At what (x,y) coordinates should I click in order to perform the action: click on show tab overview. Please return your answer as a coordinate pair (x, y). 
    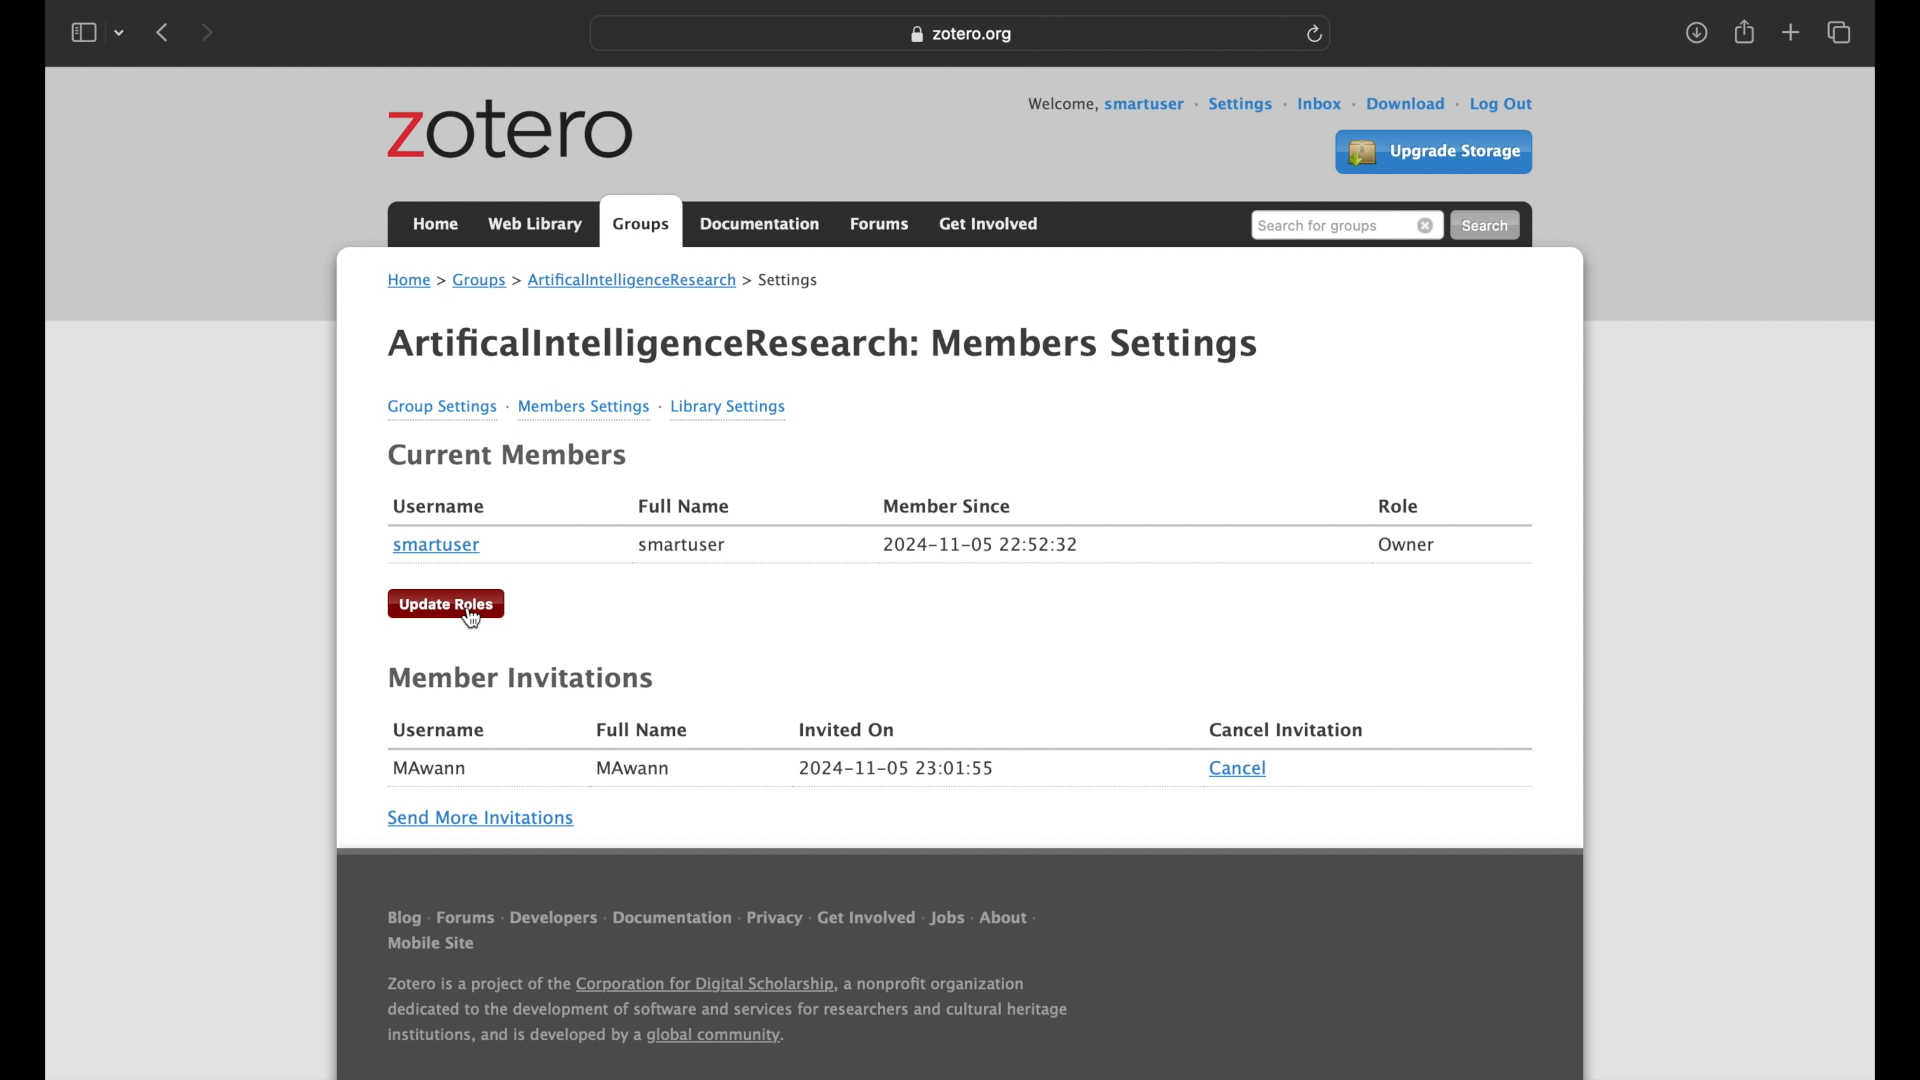
    Looking at the image, I should click on (1841, 33).